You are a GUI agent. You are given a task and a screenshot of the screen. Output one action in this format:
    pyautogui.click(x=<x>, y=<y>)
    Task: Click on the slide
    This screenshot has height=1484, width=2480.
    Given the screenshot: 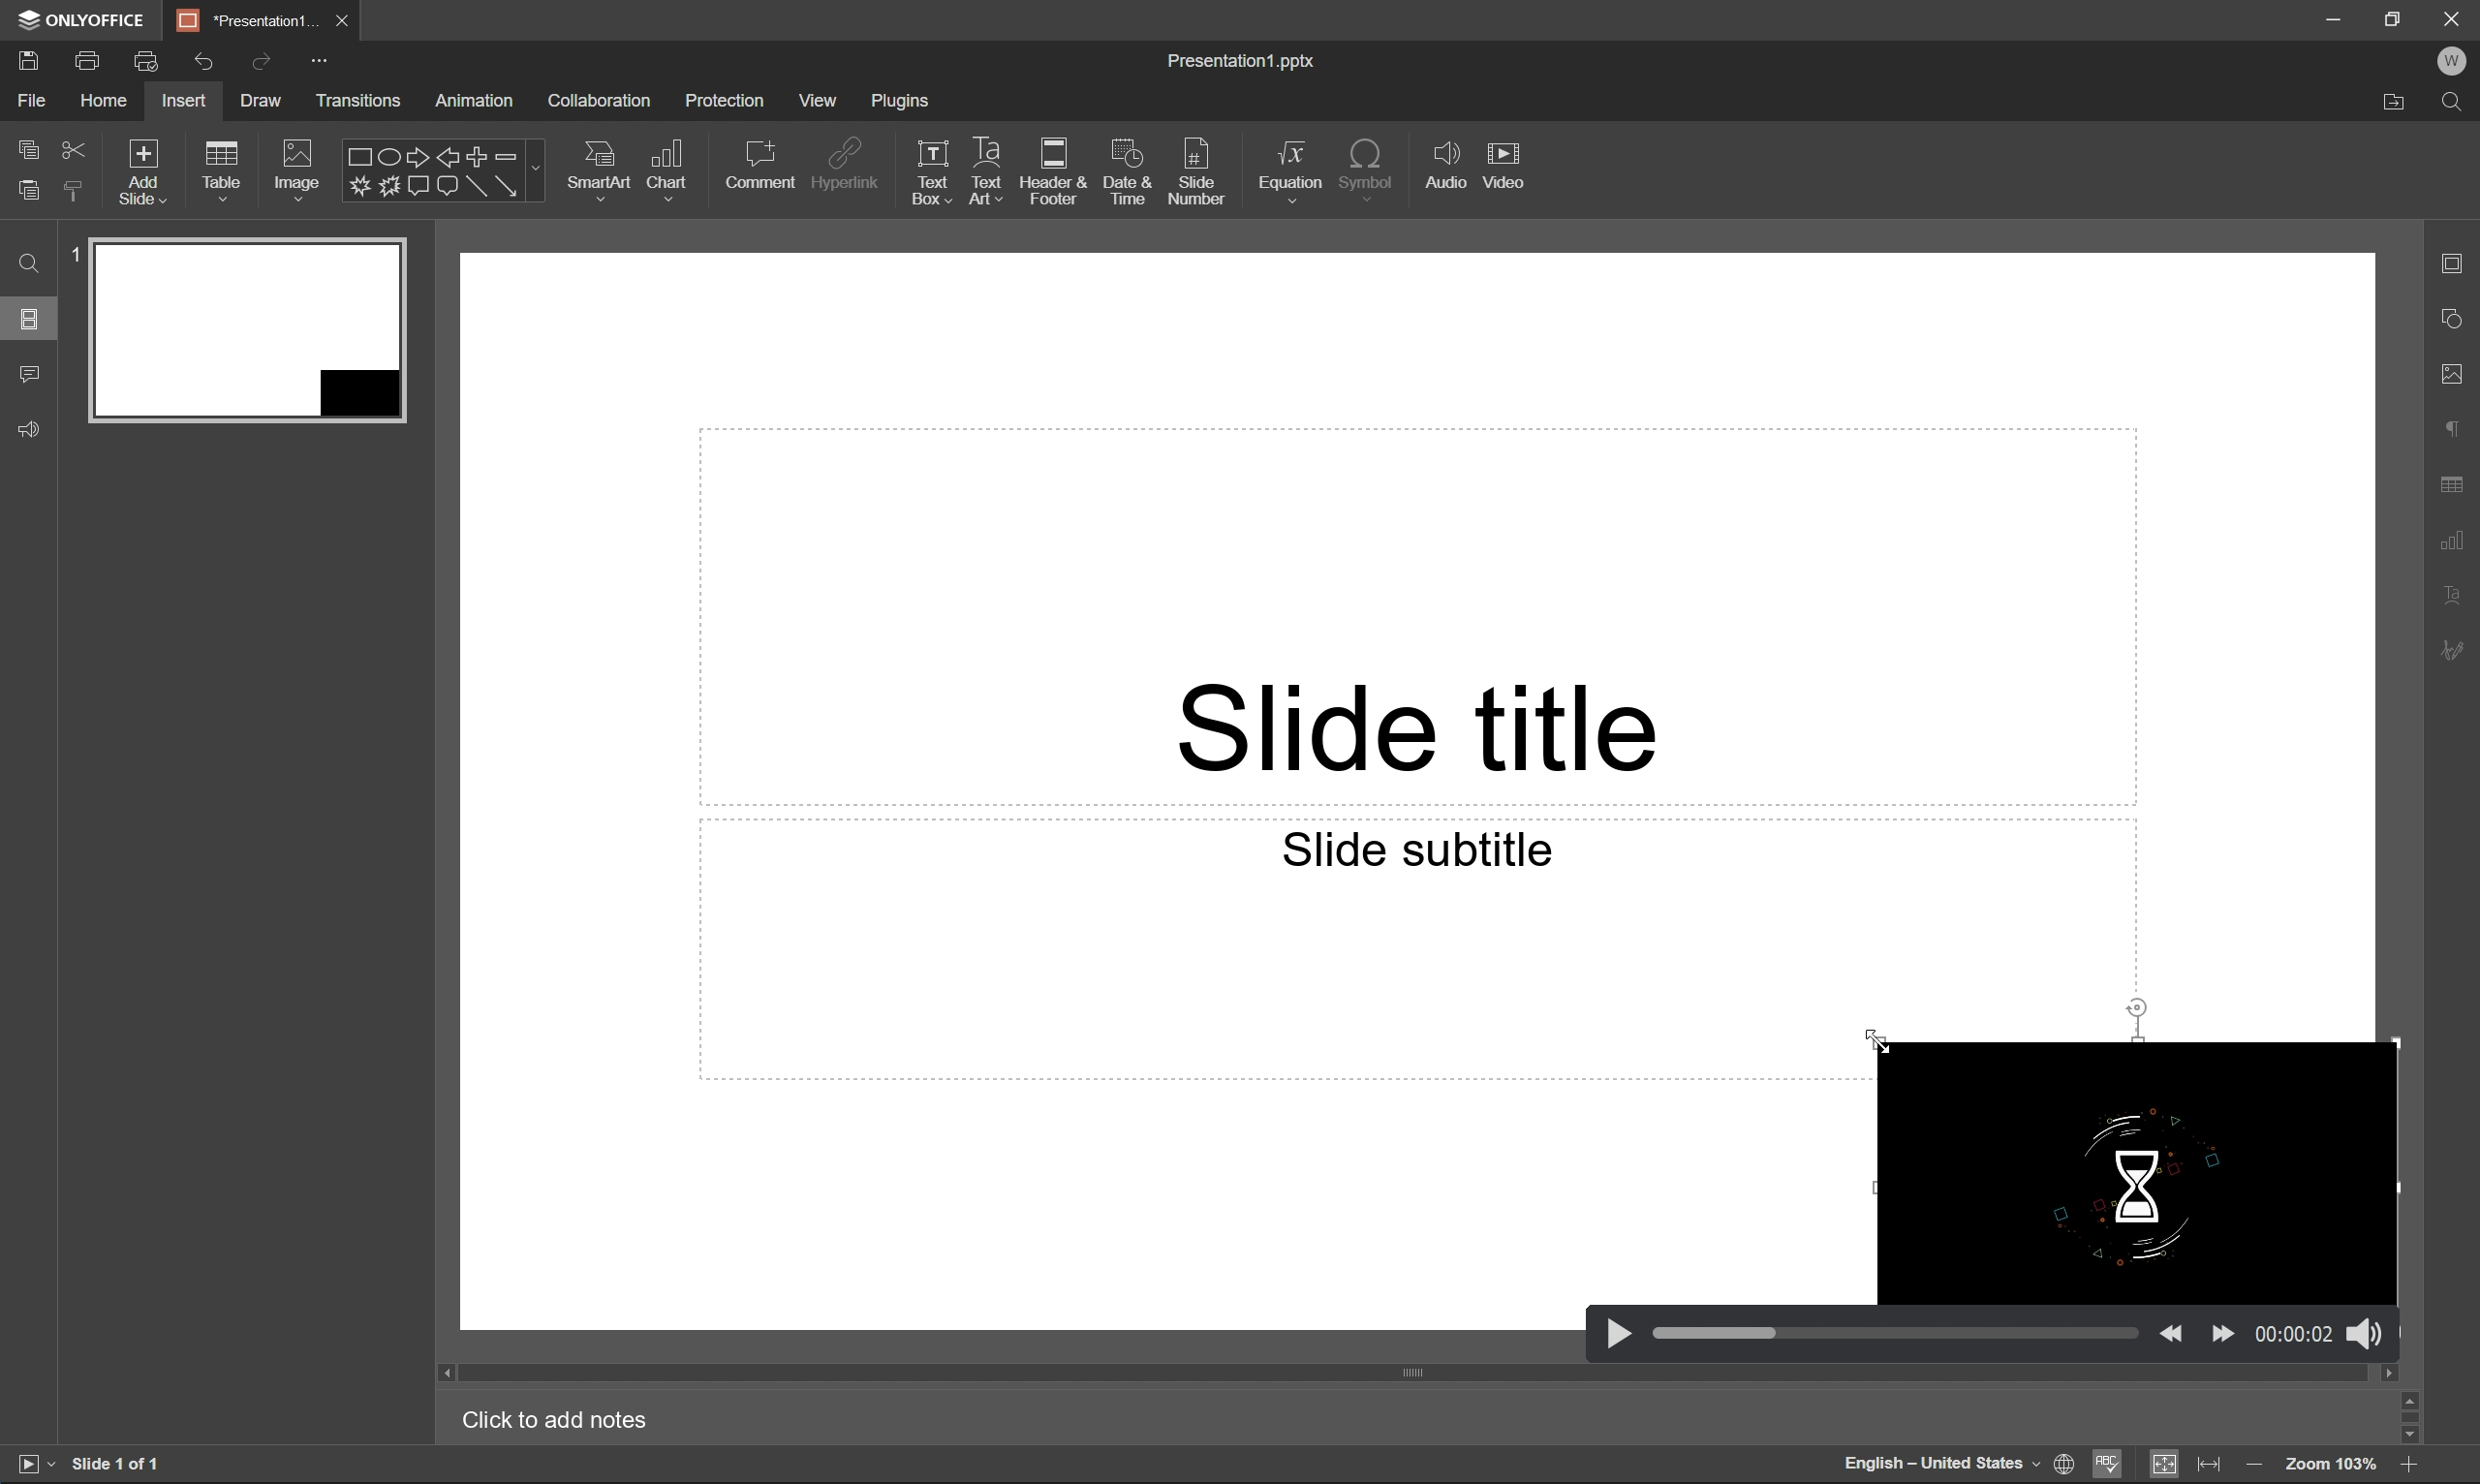 What is the action you would take?
    pyautogui.click(x=247, y=326)
    